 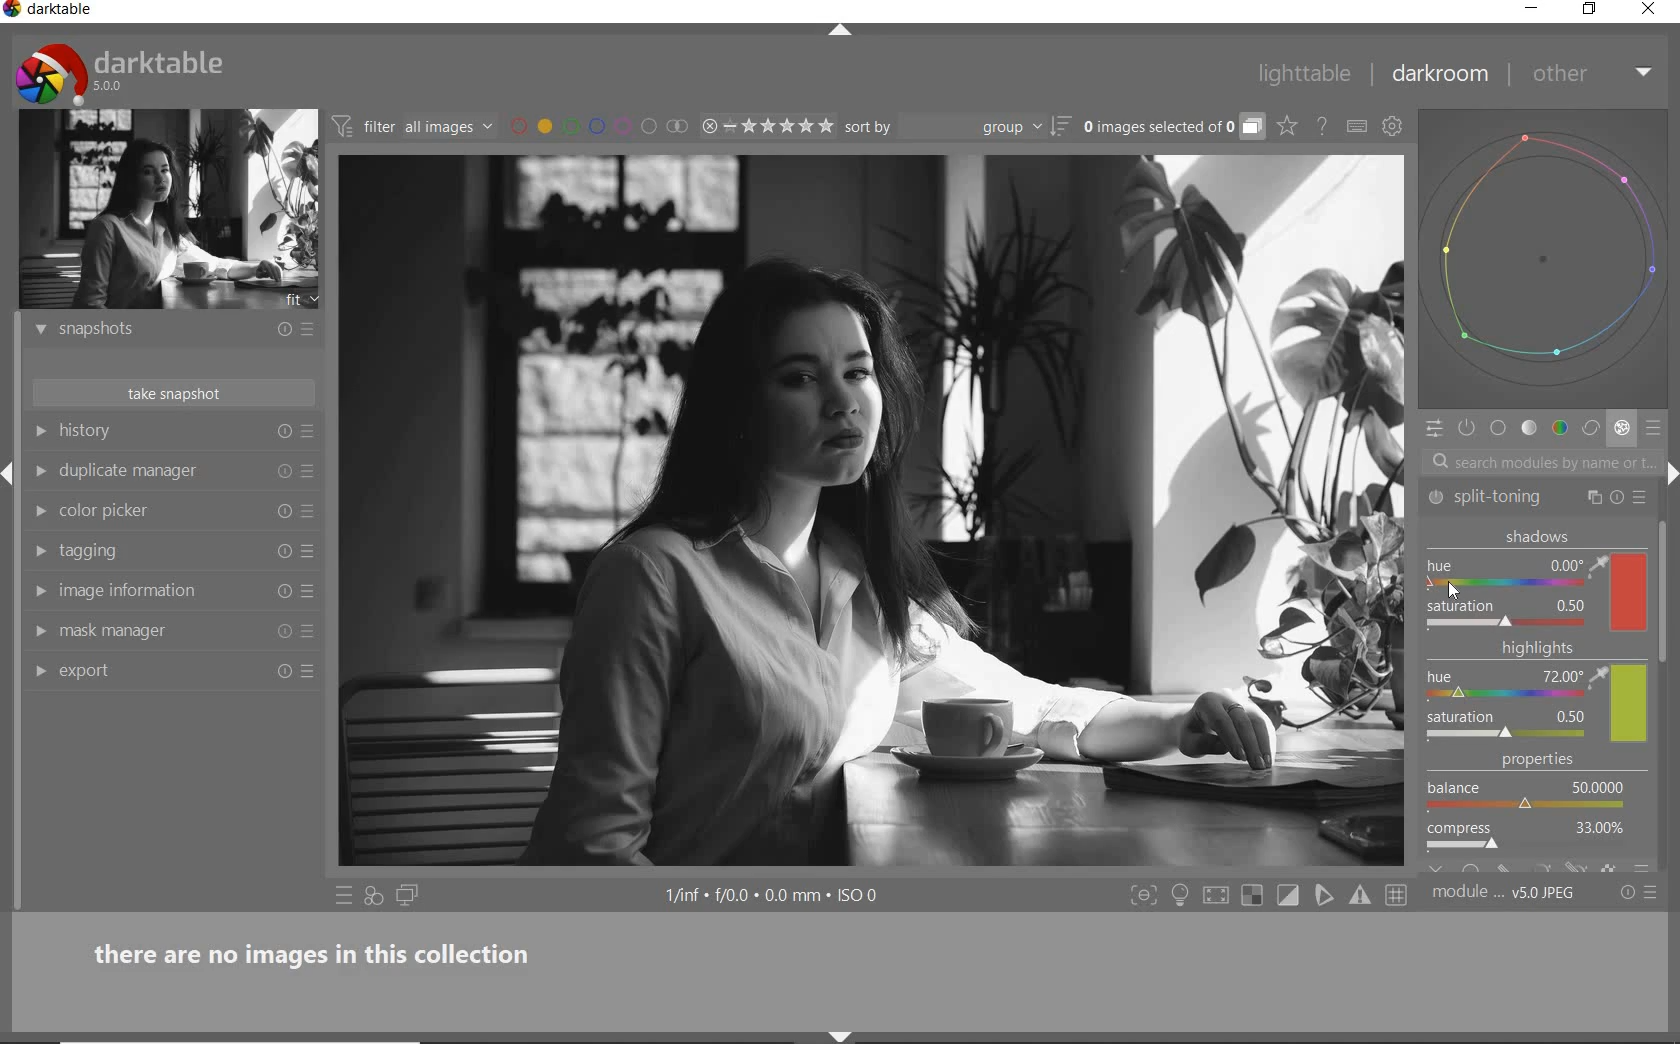 What do you see at coordinates (1251, 897) in the screenshot?
I see `shift+o` at bounding box center [1251, 897].